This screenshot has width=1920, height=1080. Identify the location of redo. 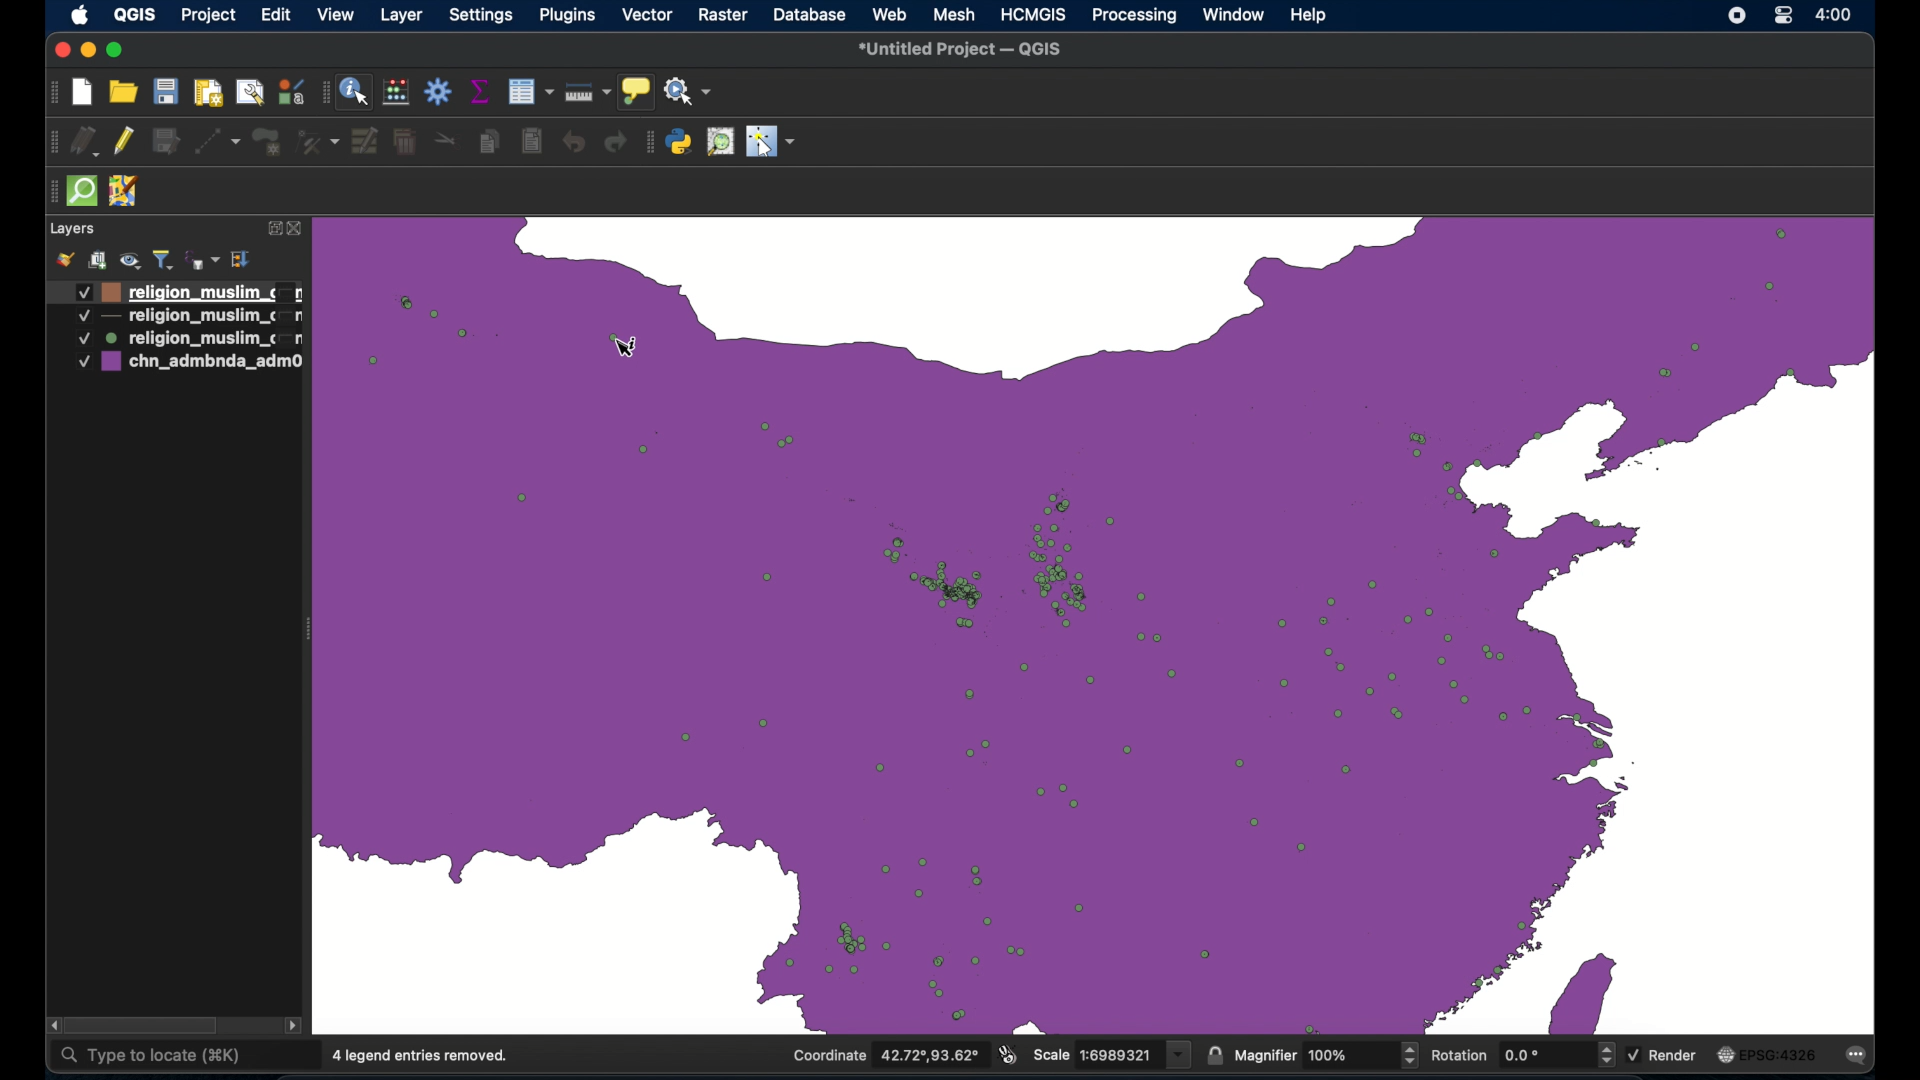
(615, 143).